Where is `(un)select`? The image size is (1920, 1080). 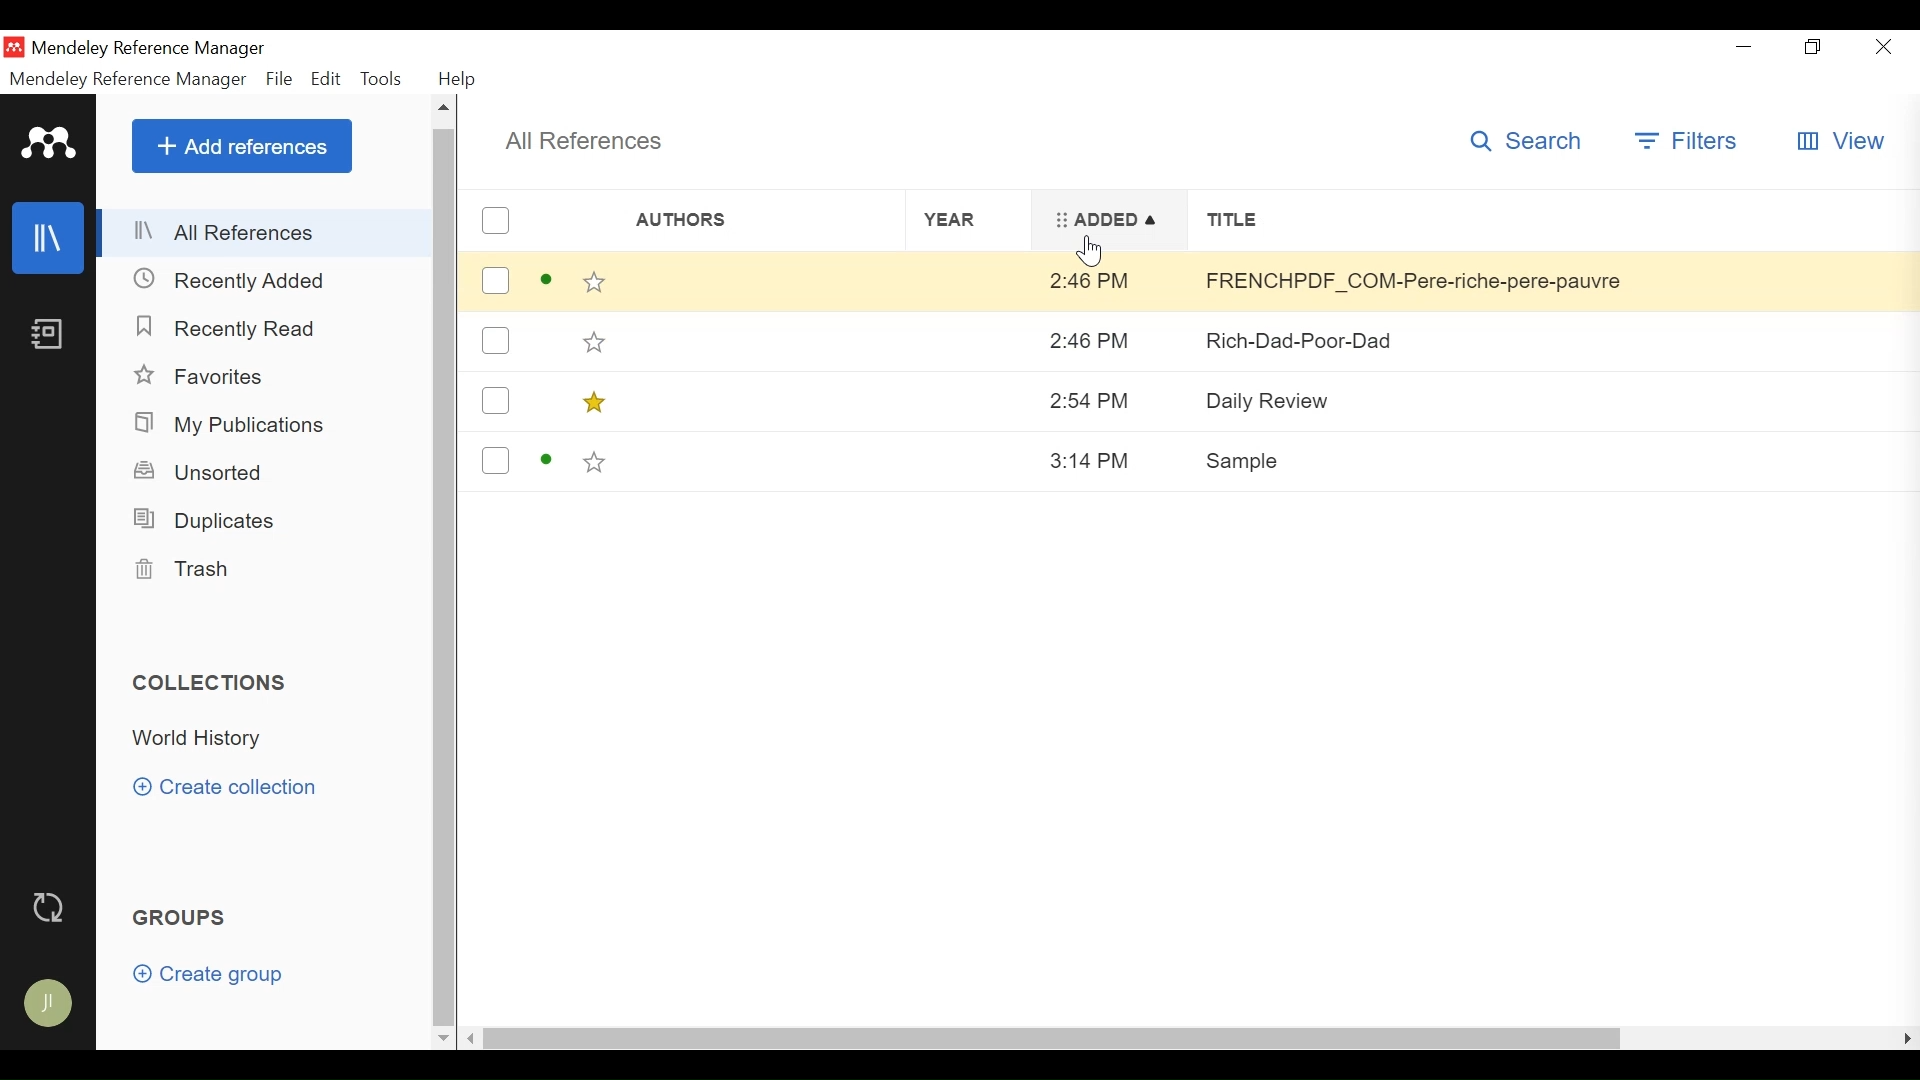
(un)select is located at coordinates (497, 341).